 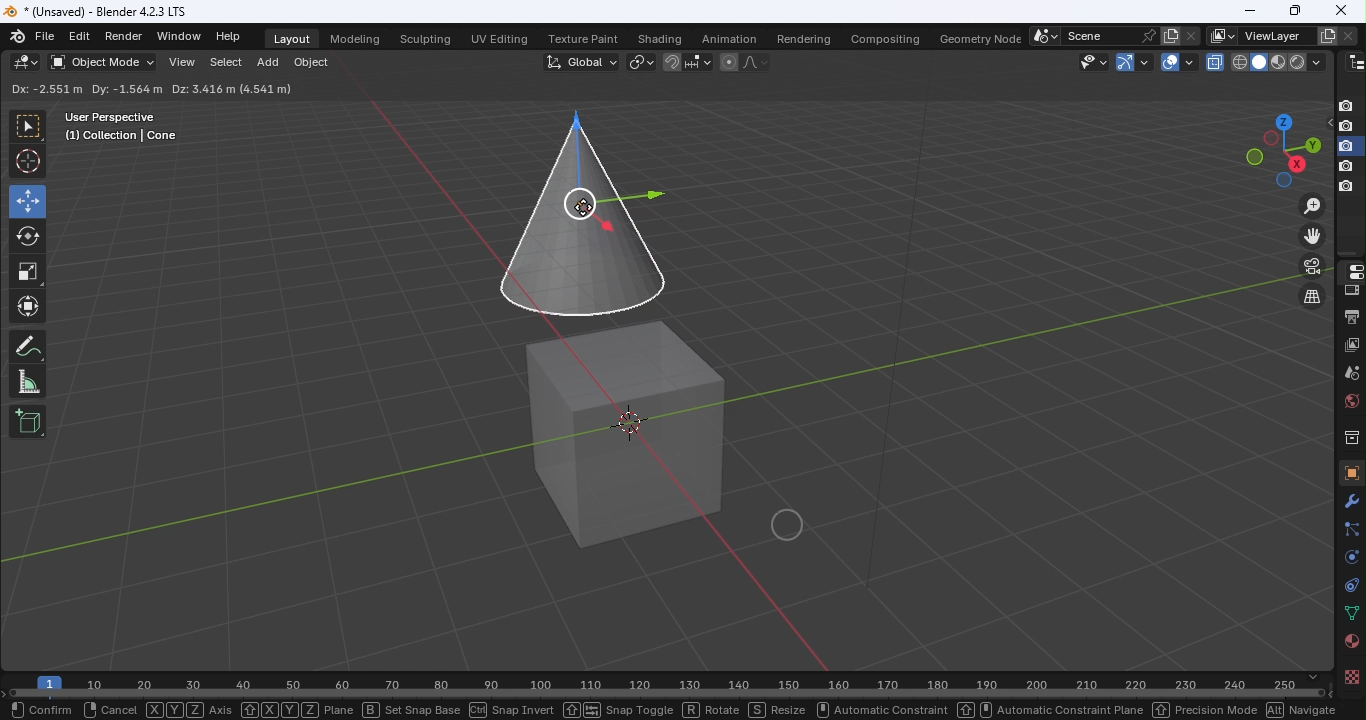 What do you see at coordinates (882, 35) in the screenshot?
I see `Compositing` at bounding box center [882, 35].